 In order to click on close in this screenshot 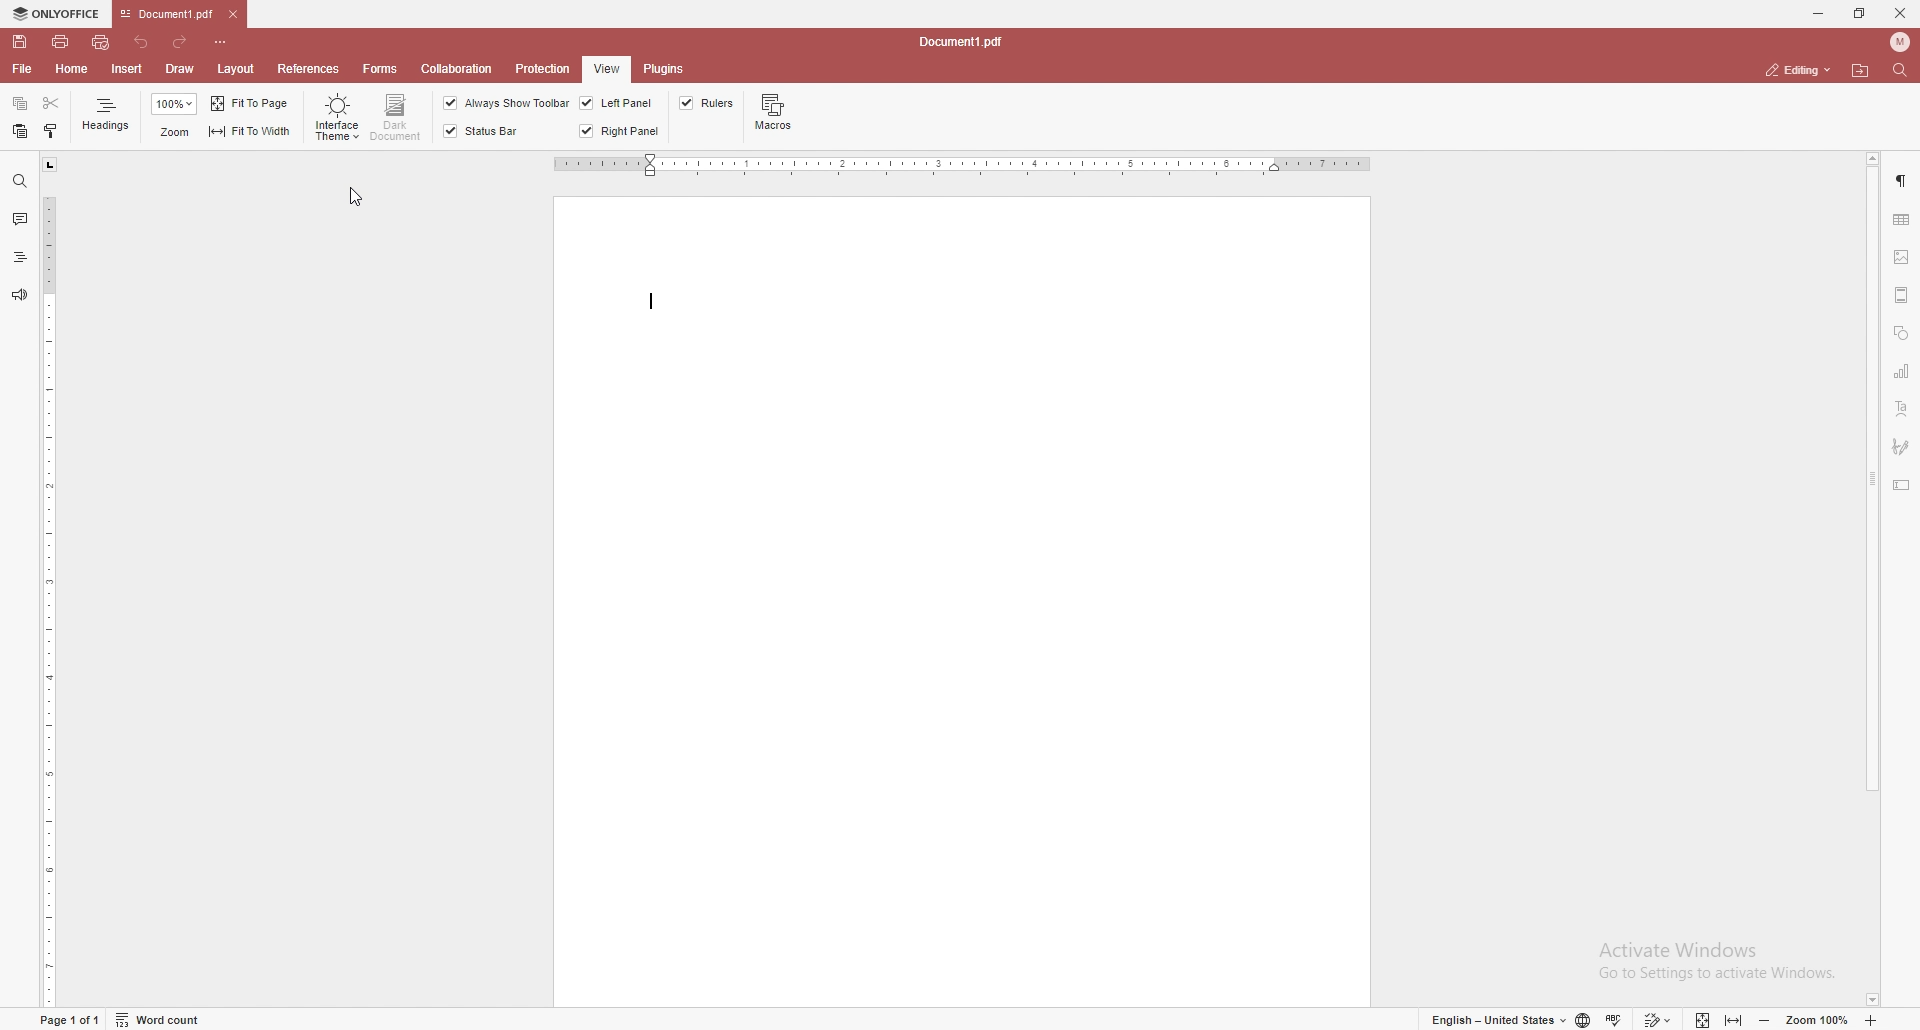, I will do `click(1894, 14)`.